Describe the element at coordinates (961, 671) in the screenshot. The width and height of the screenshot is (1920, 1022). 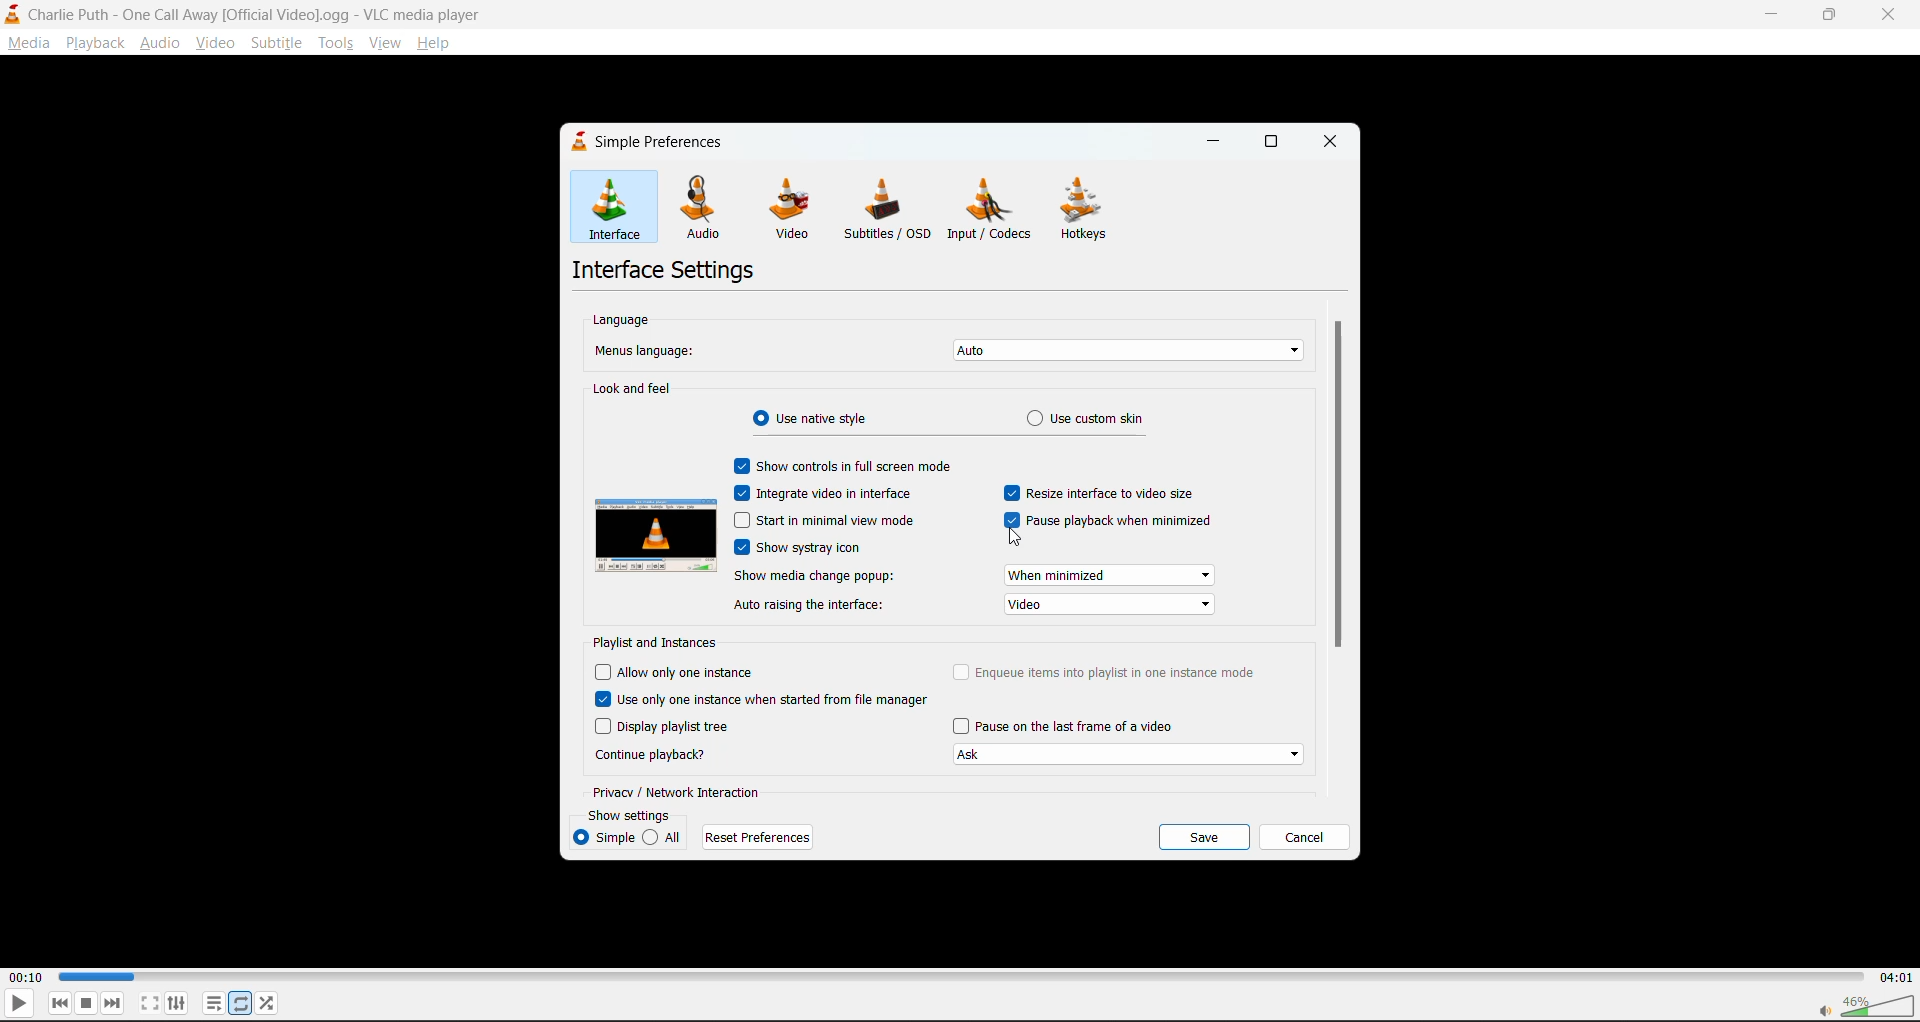
I see `Checbox` at that location.